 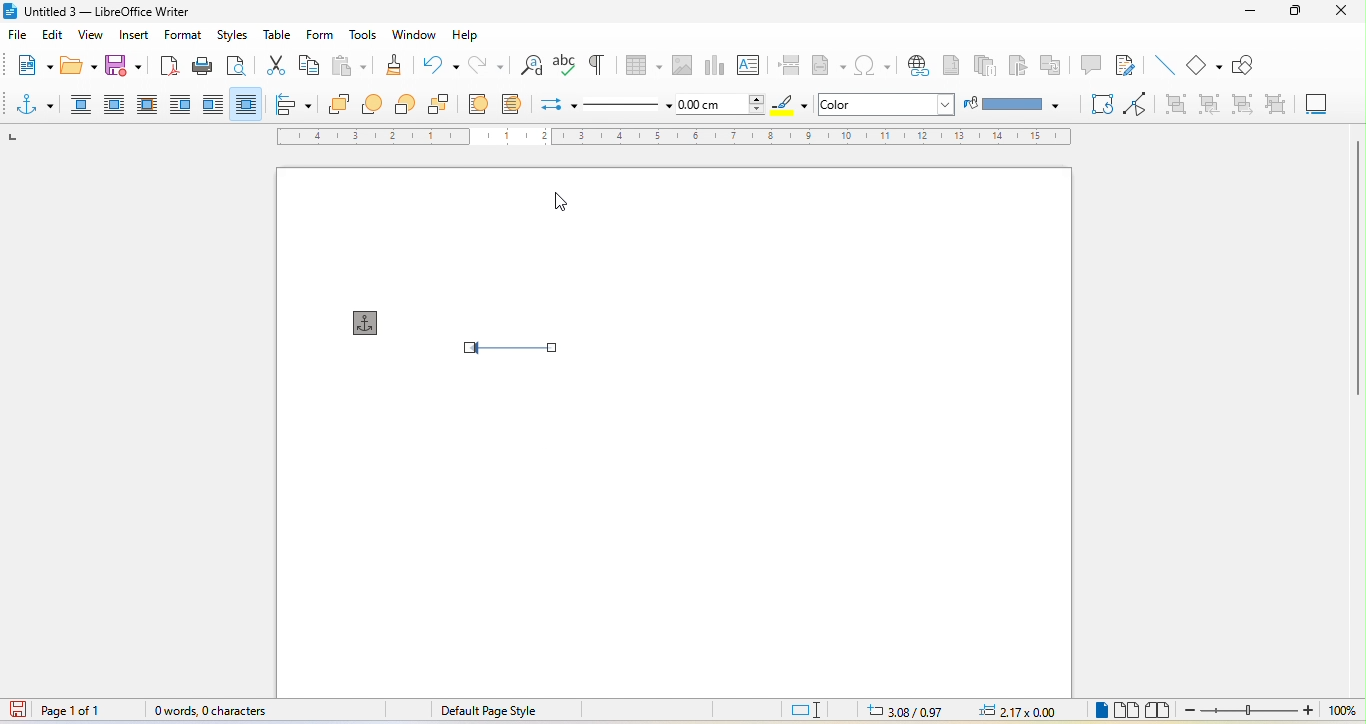 What do you see at coordinates (1210, 103) in the screenshot?
I see `enter group` at bounding box center [1210, 103].